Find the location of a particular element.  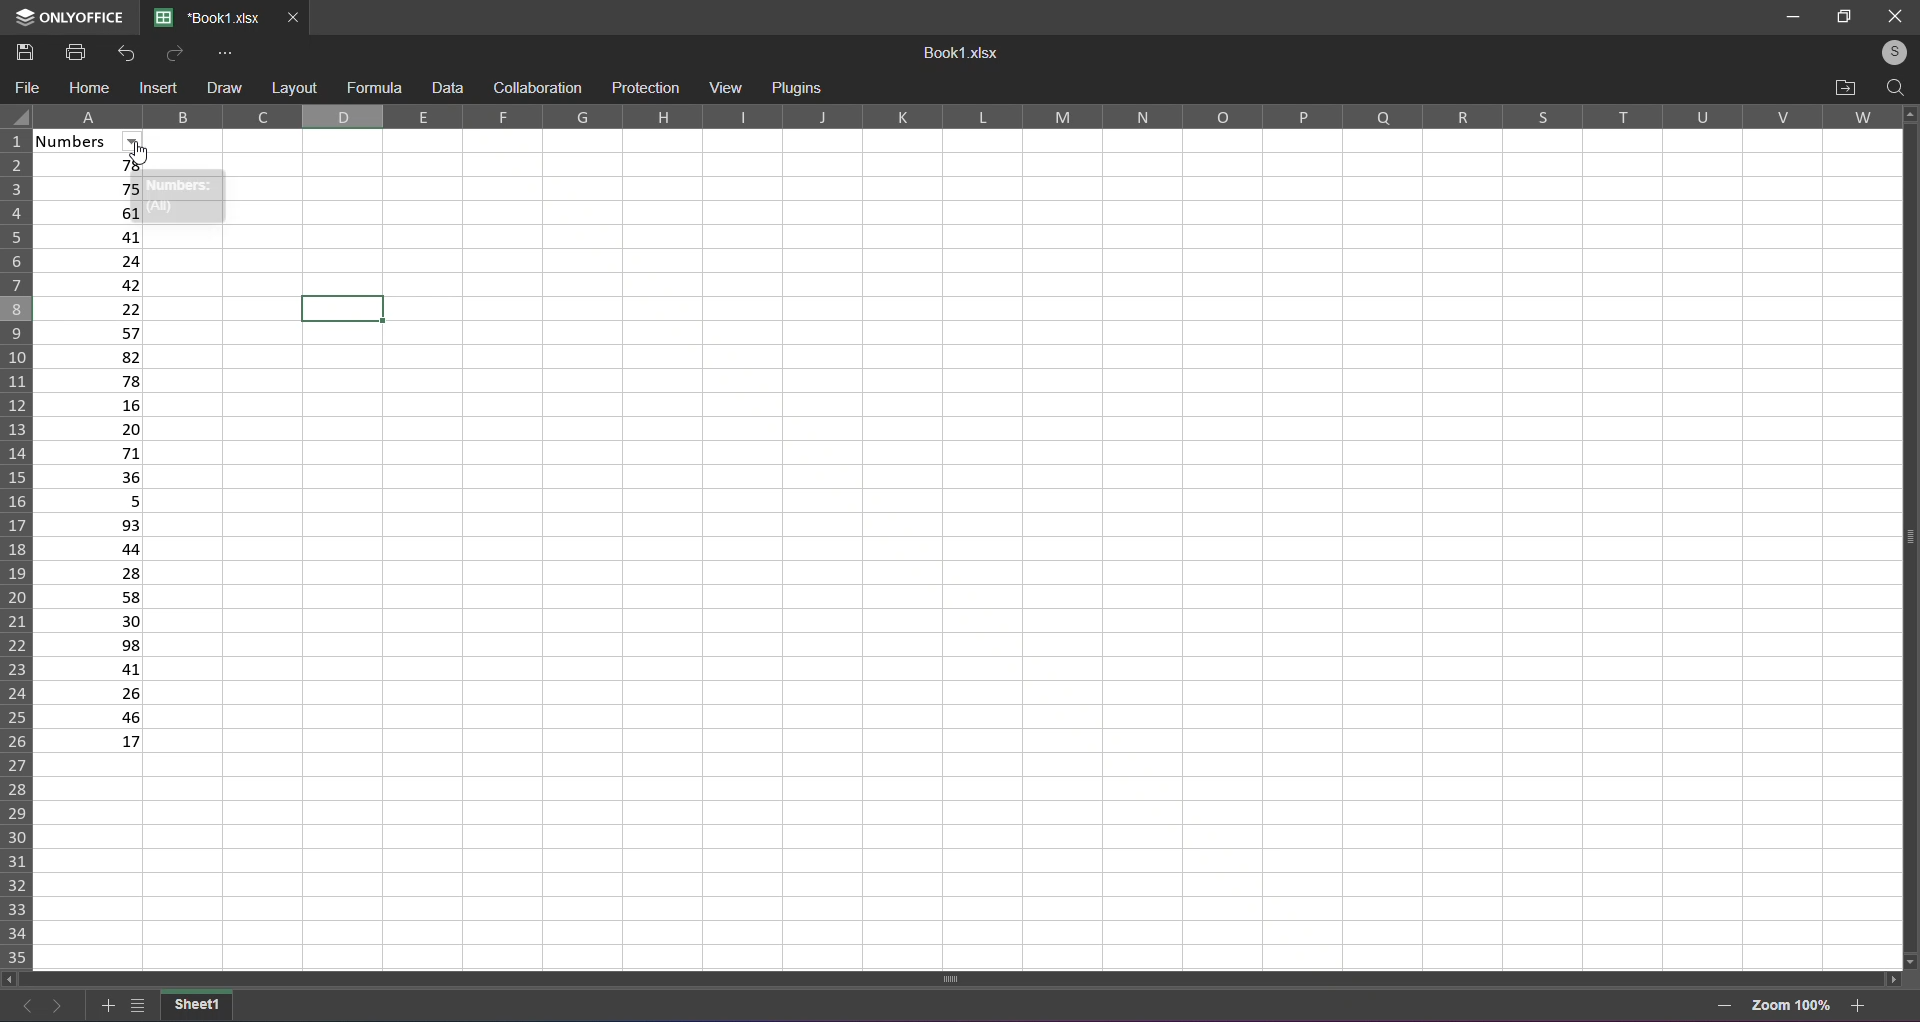

collaboration is located at coordinates (535, 88).